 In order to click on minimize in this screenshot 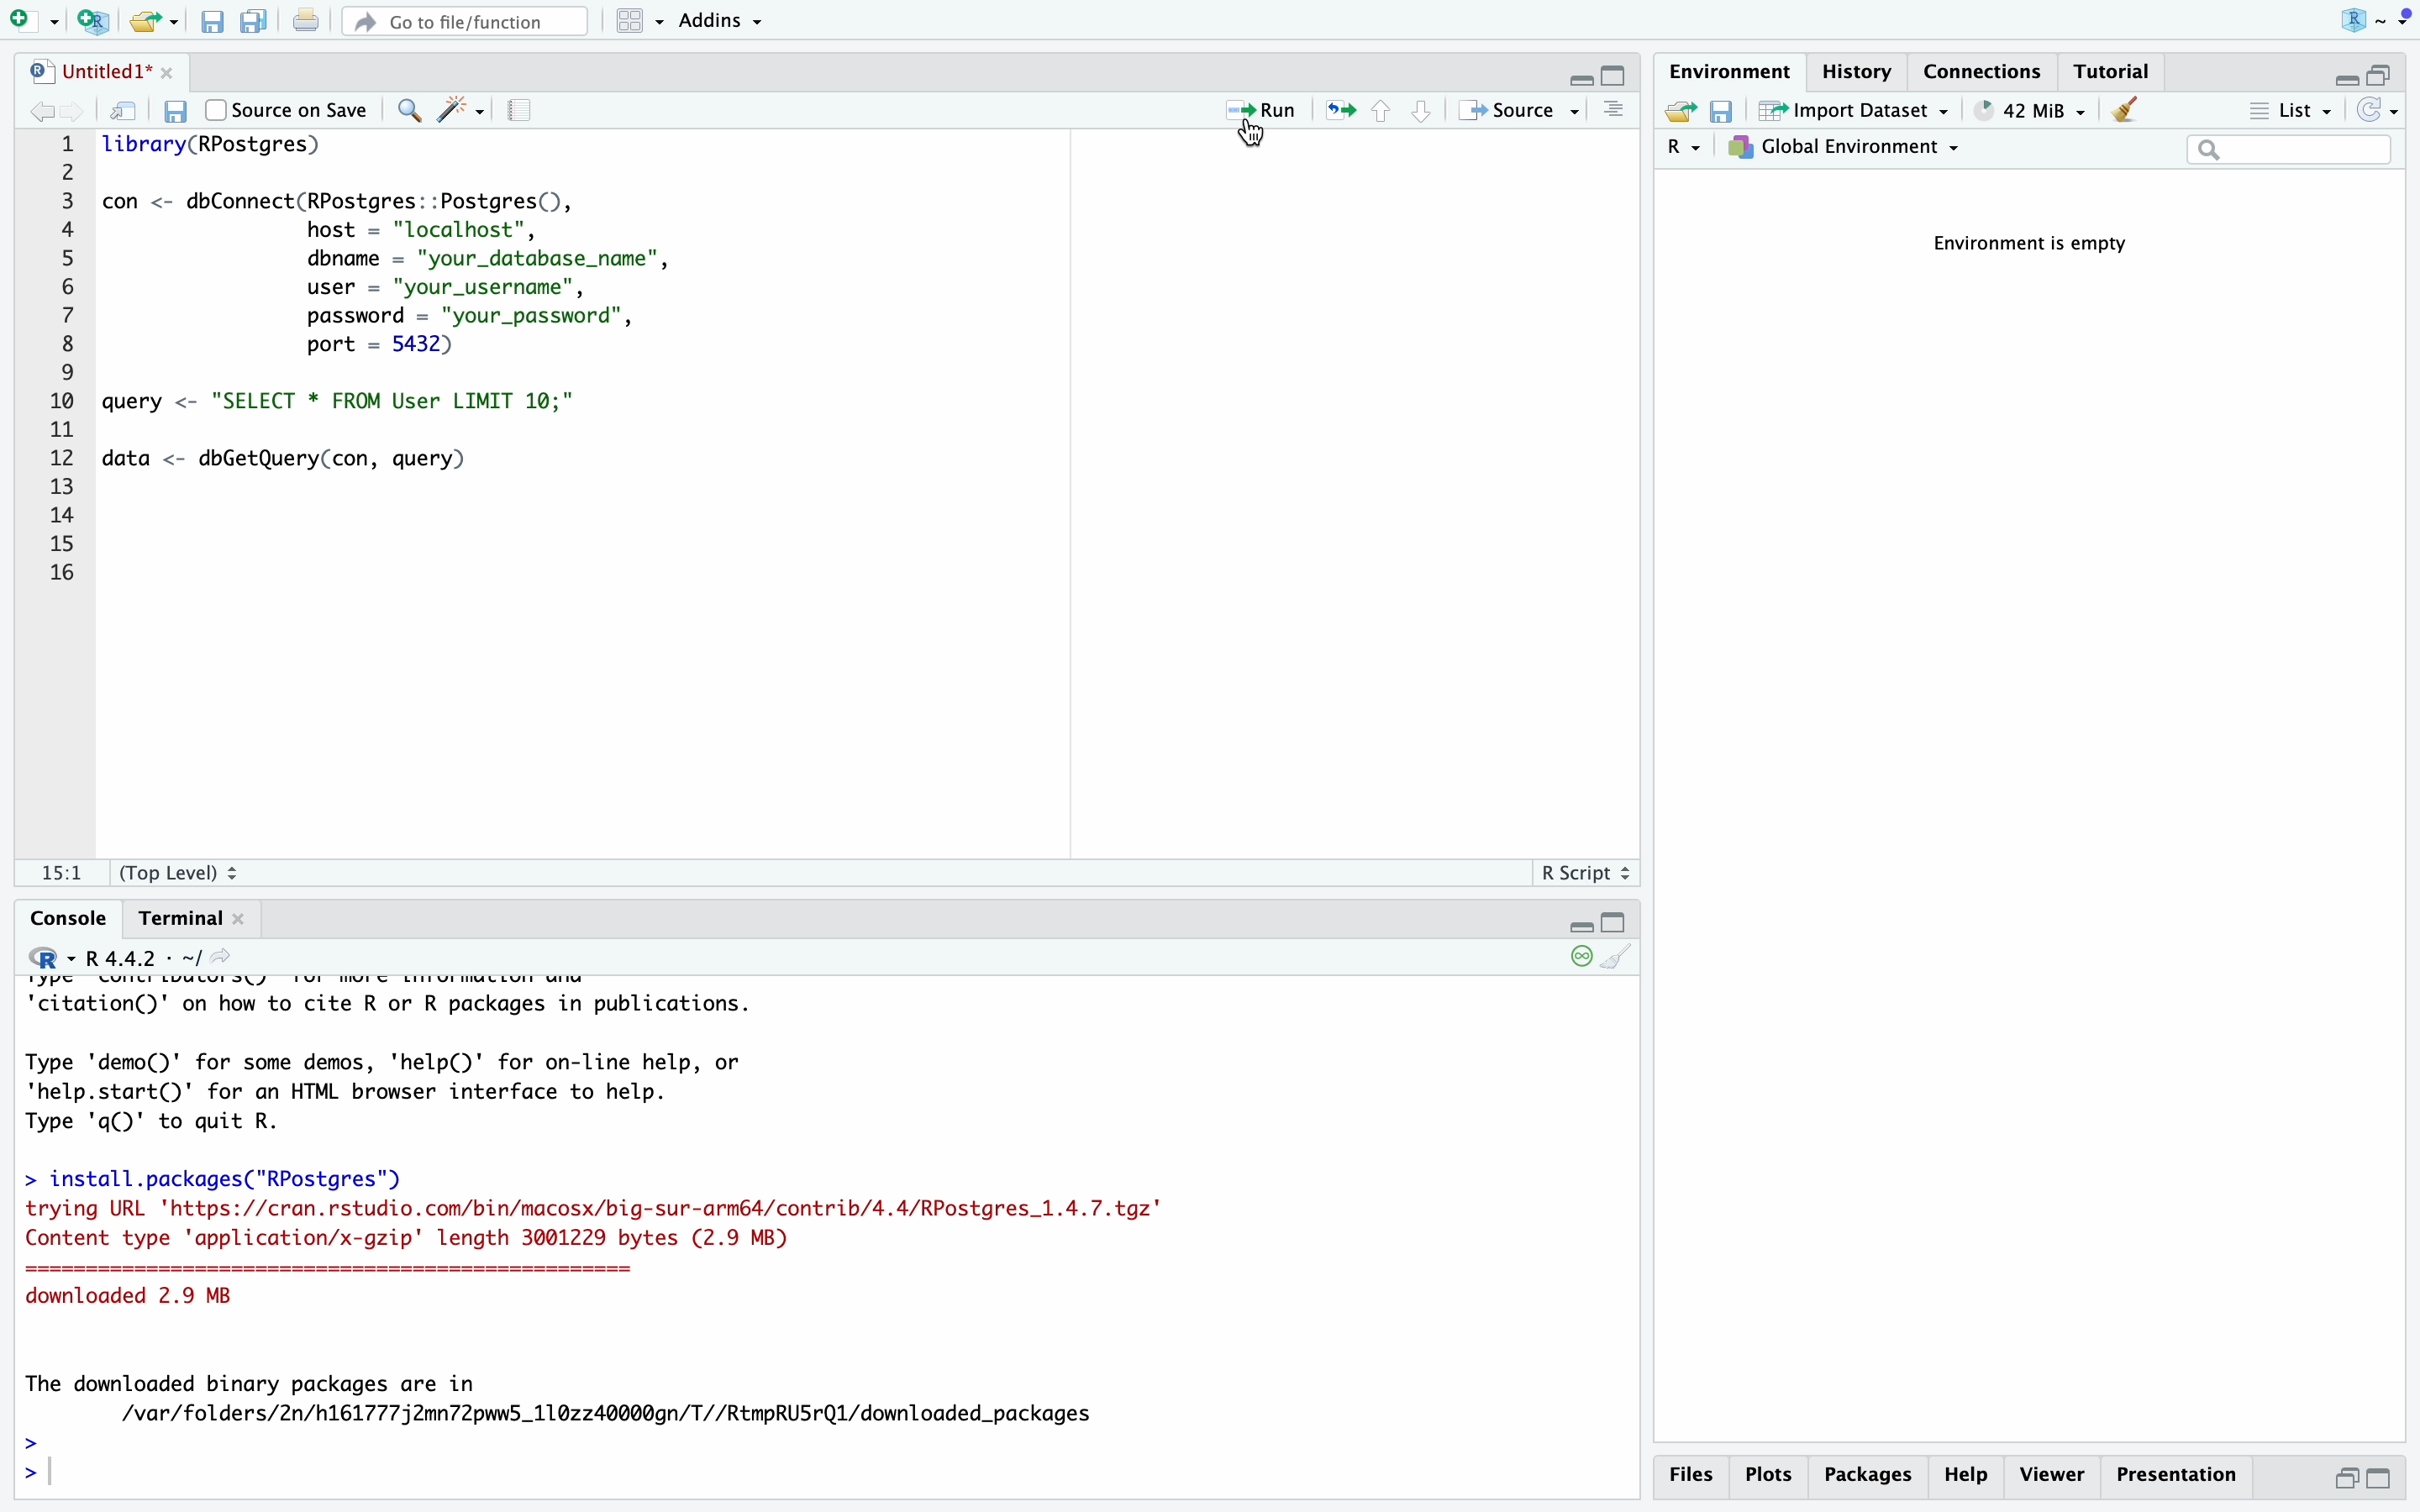, I will do `click(1564, 70)`.